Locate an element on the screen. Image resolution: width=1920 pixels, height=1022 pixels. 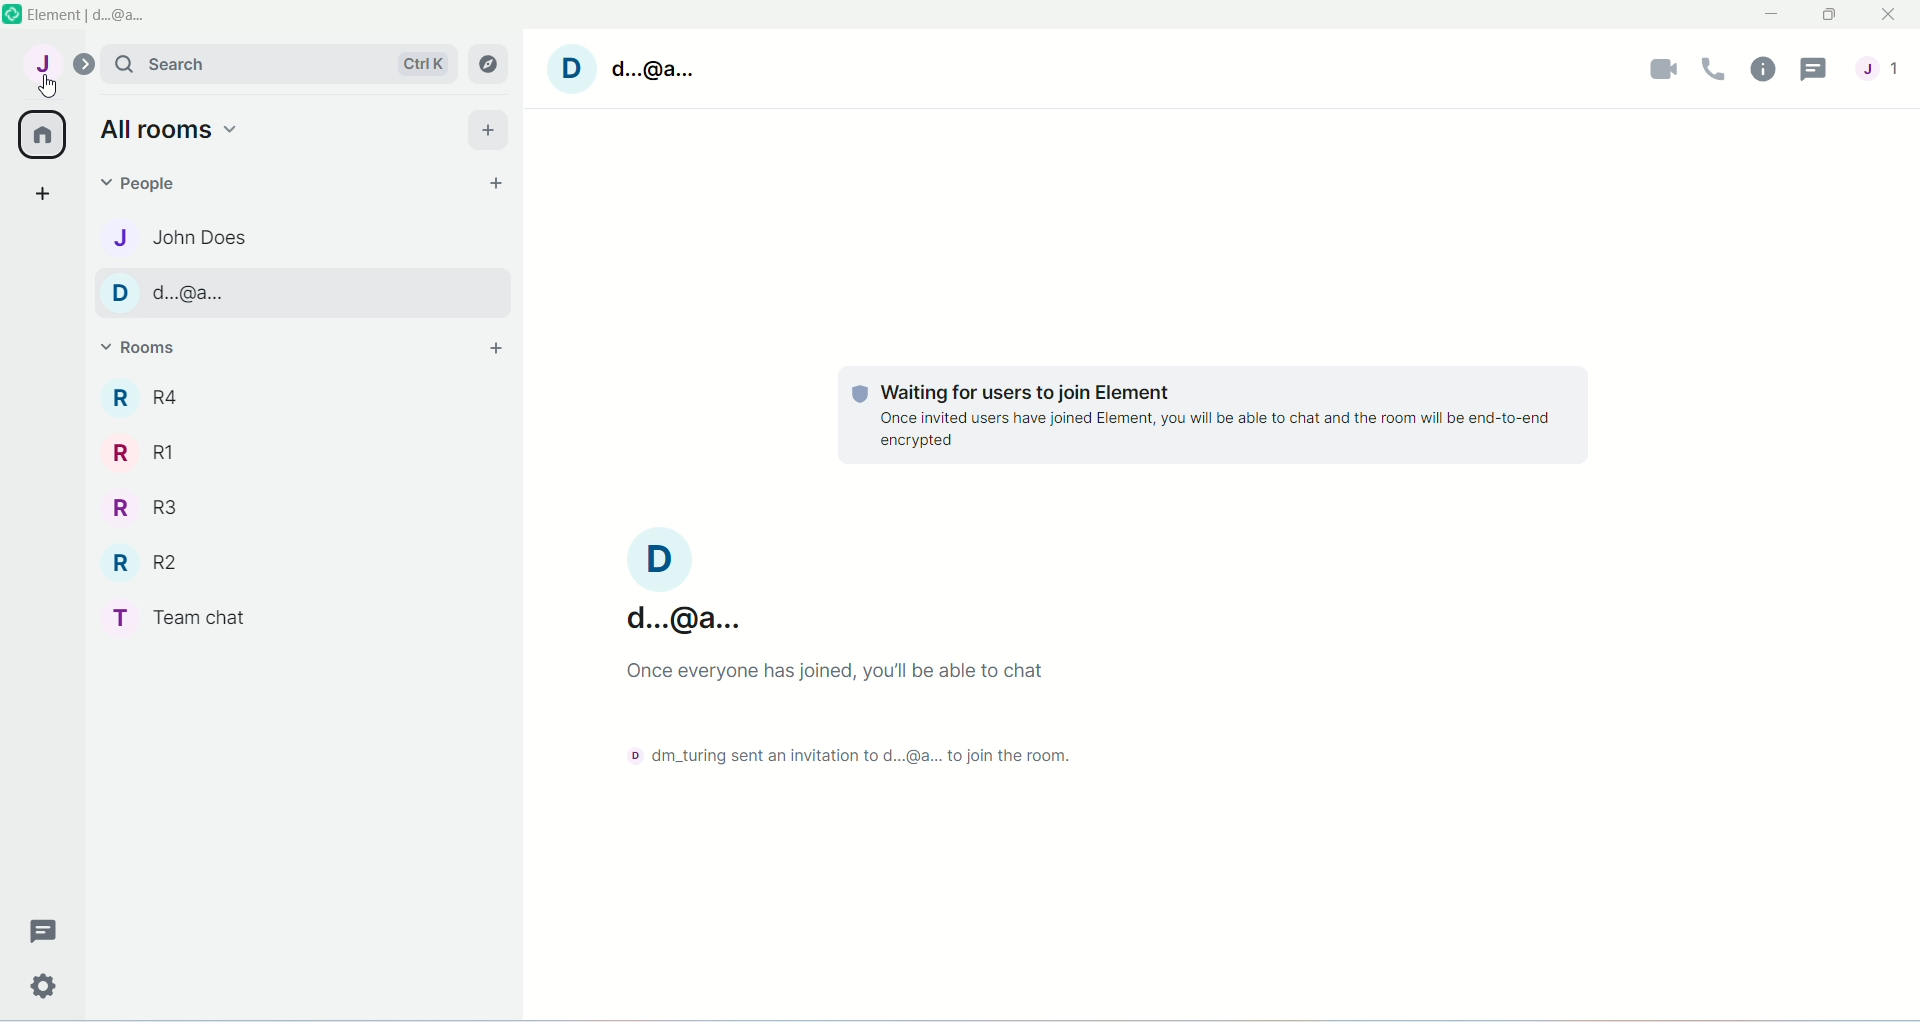
dm_turing sent an invitation to d..@a to join the room is located at coordinates (826, 763).